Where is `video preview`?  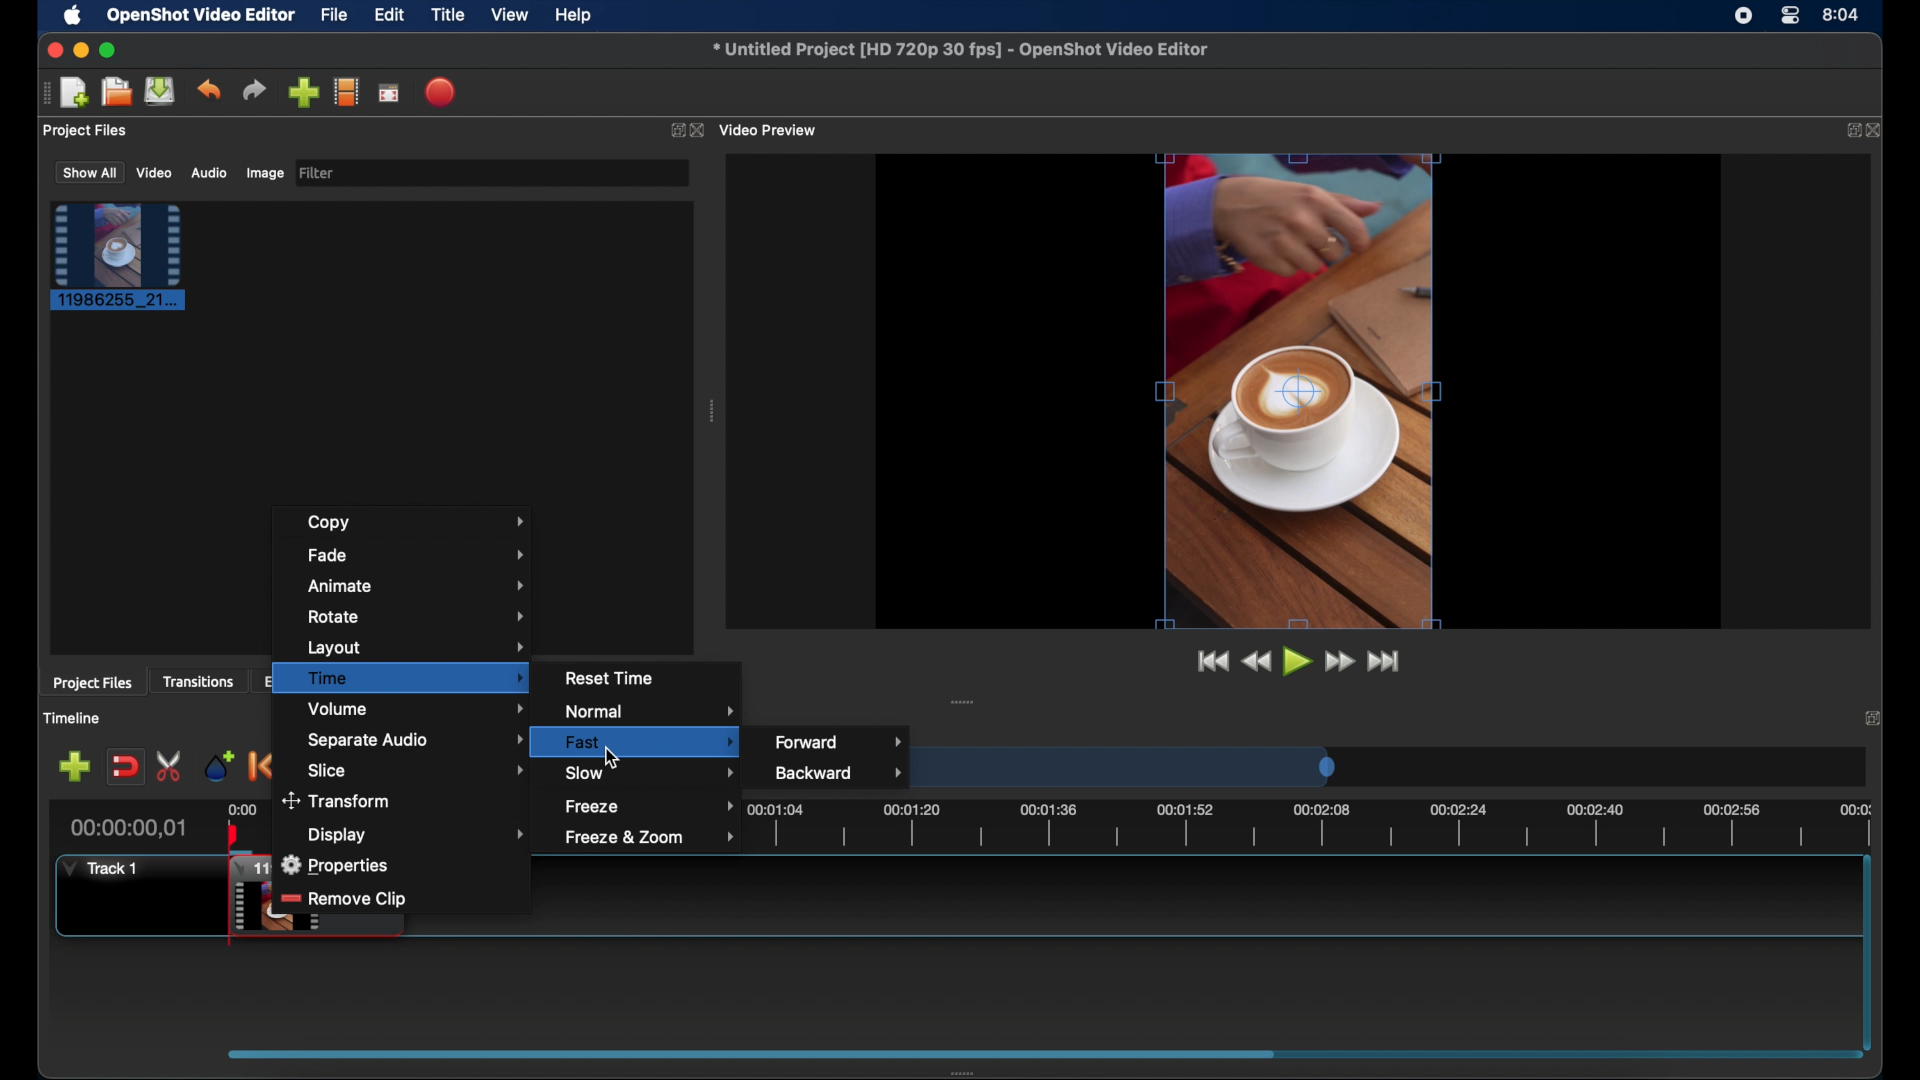 video preview is located at coordinates (771, 129).